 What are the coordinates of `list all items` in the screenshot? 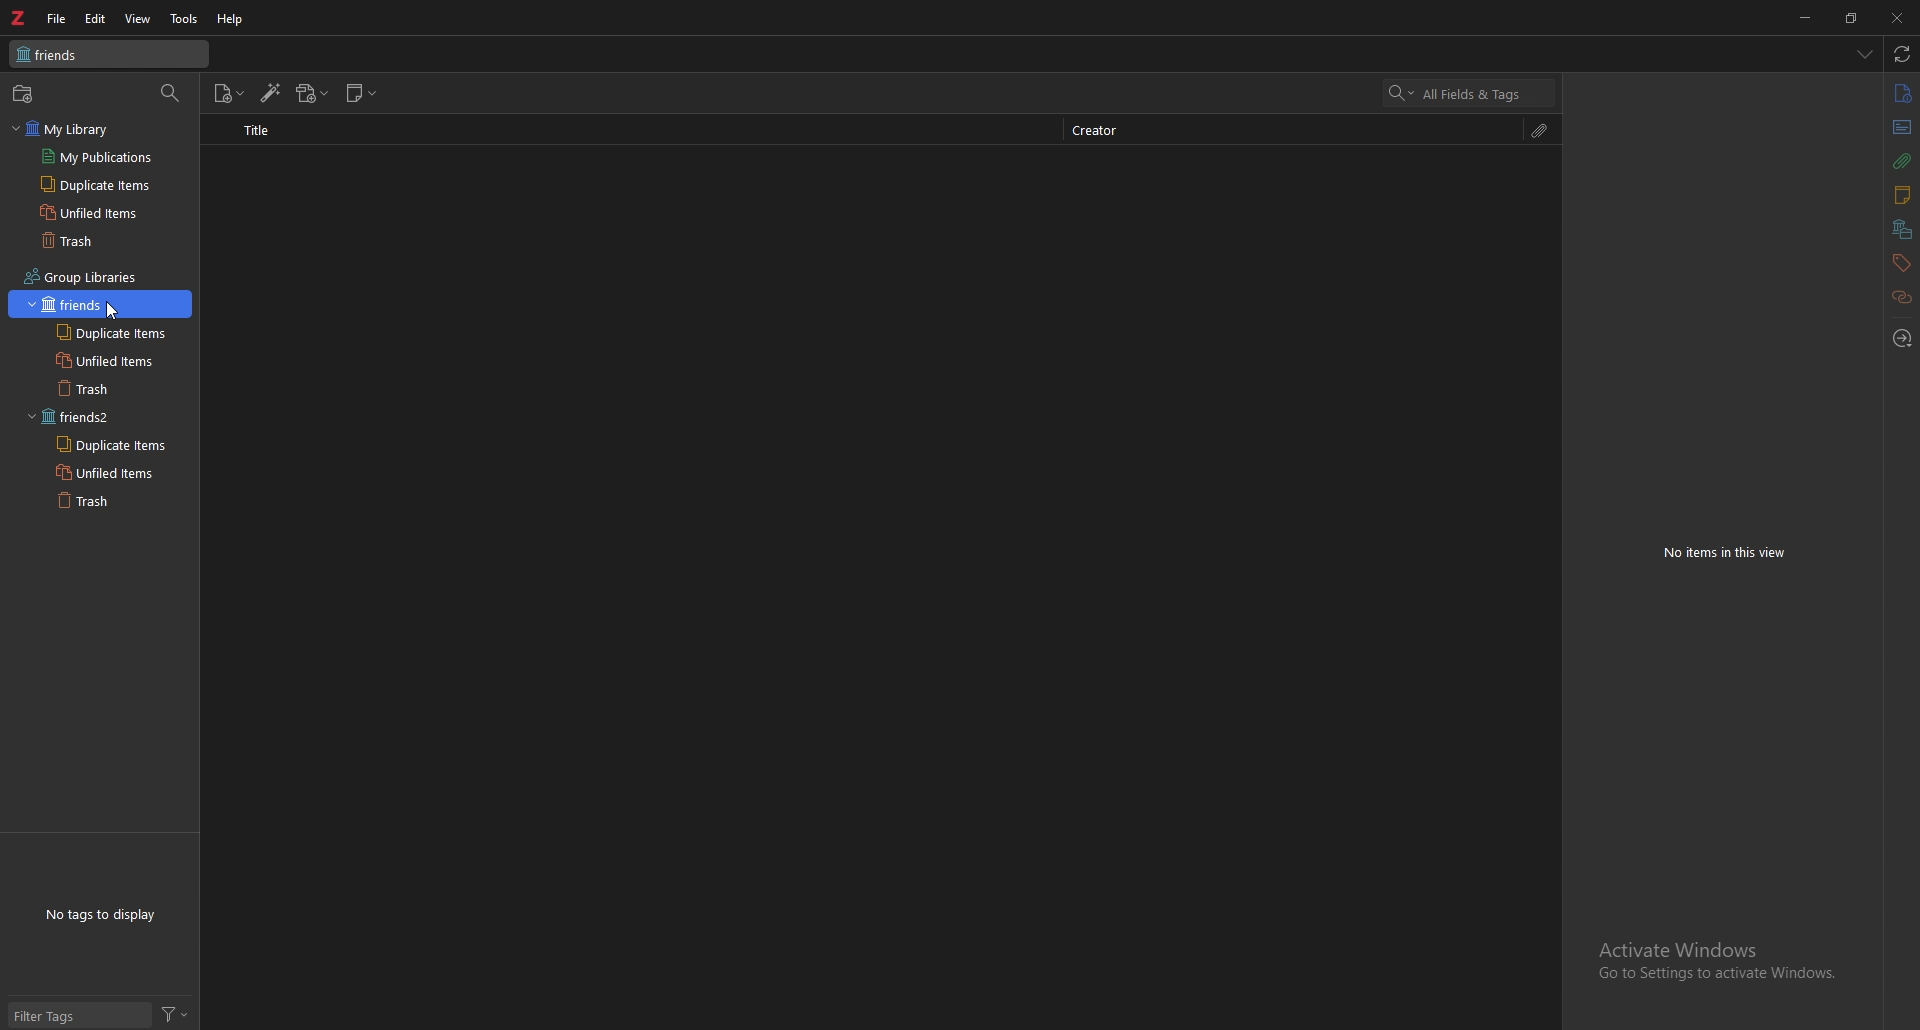 It's located at (1864, 54).